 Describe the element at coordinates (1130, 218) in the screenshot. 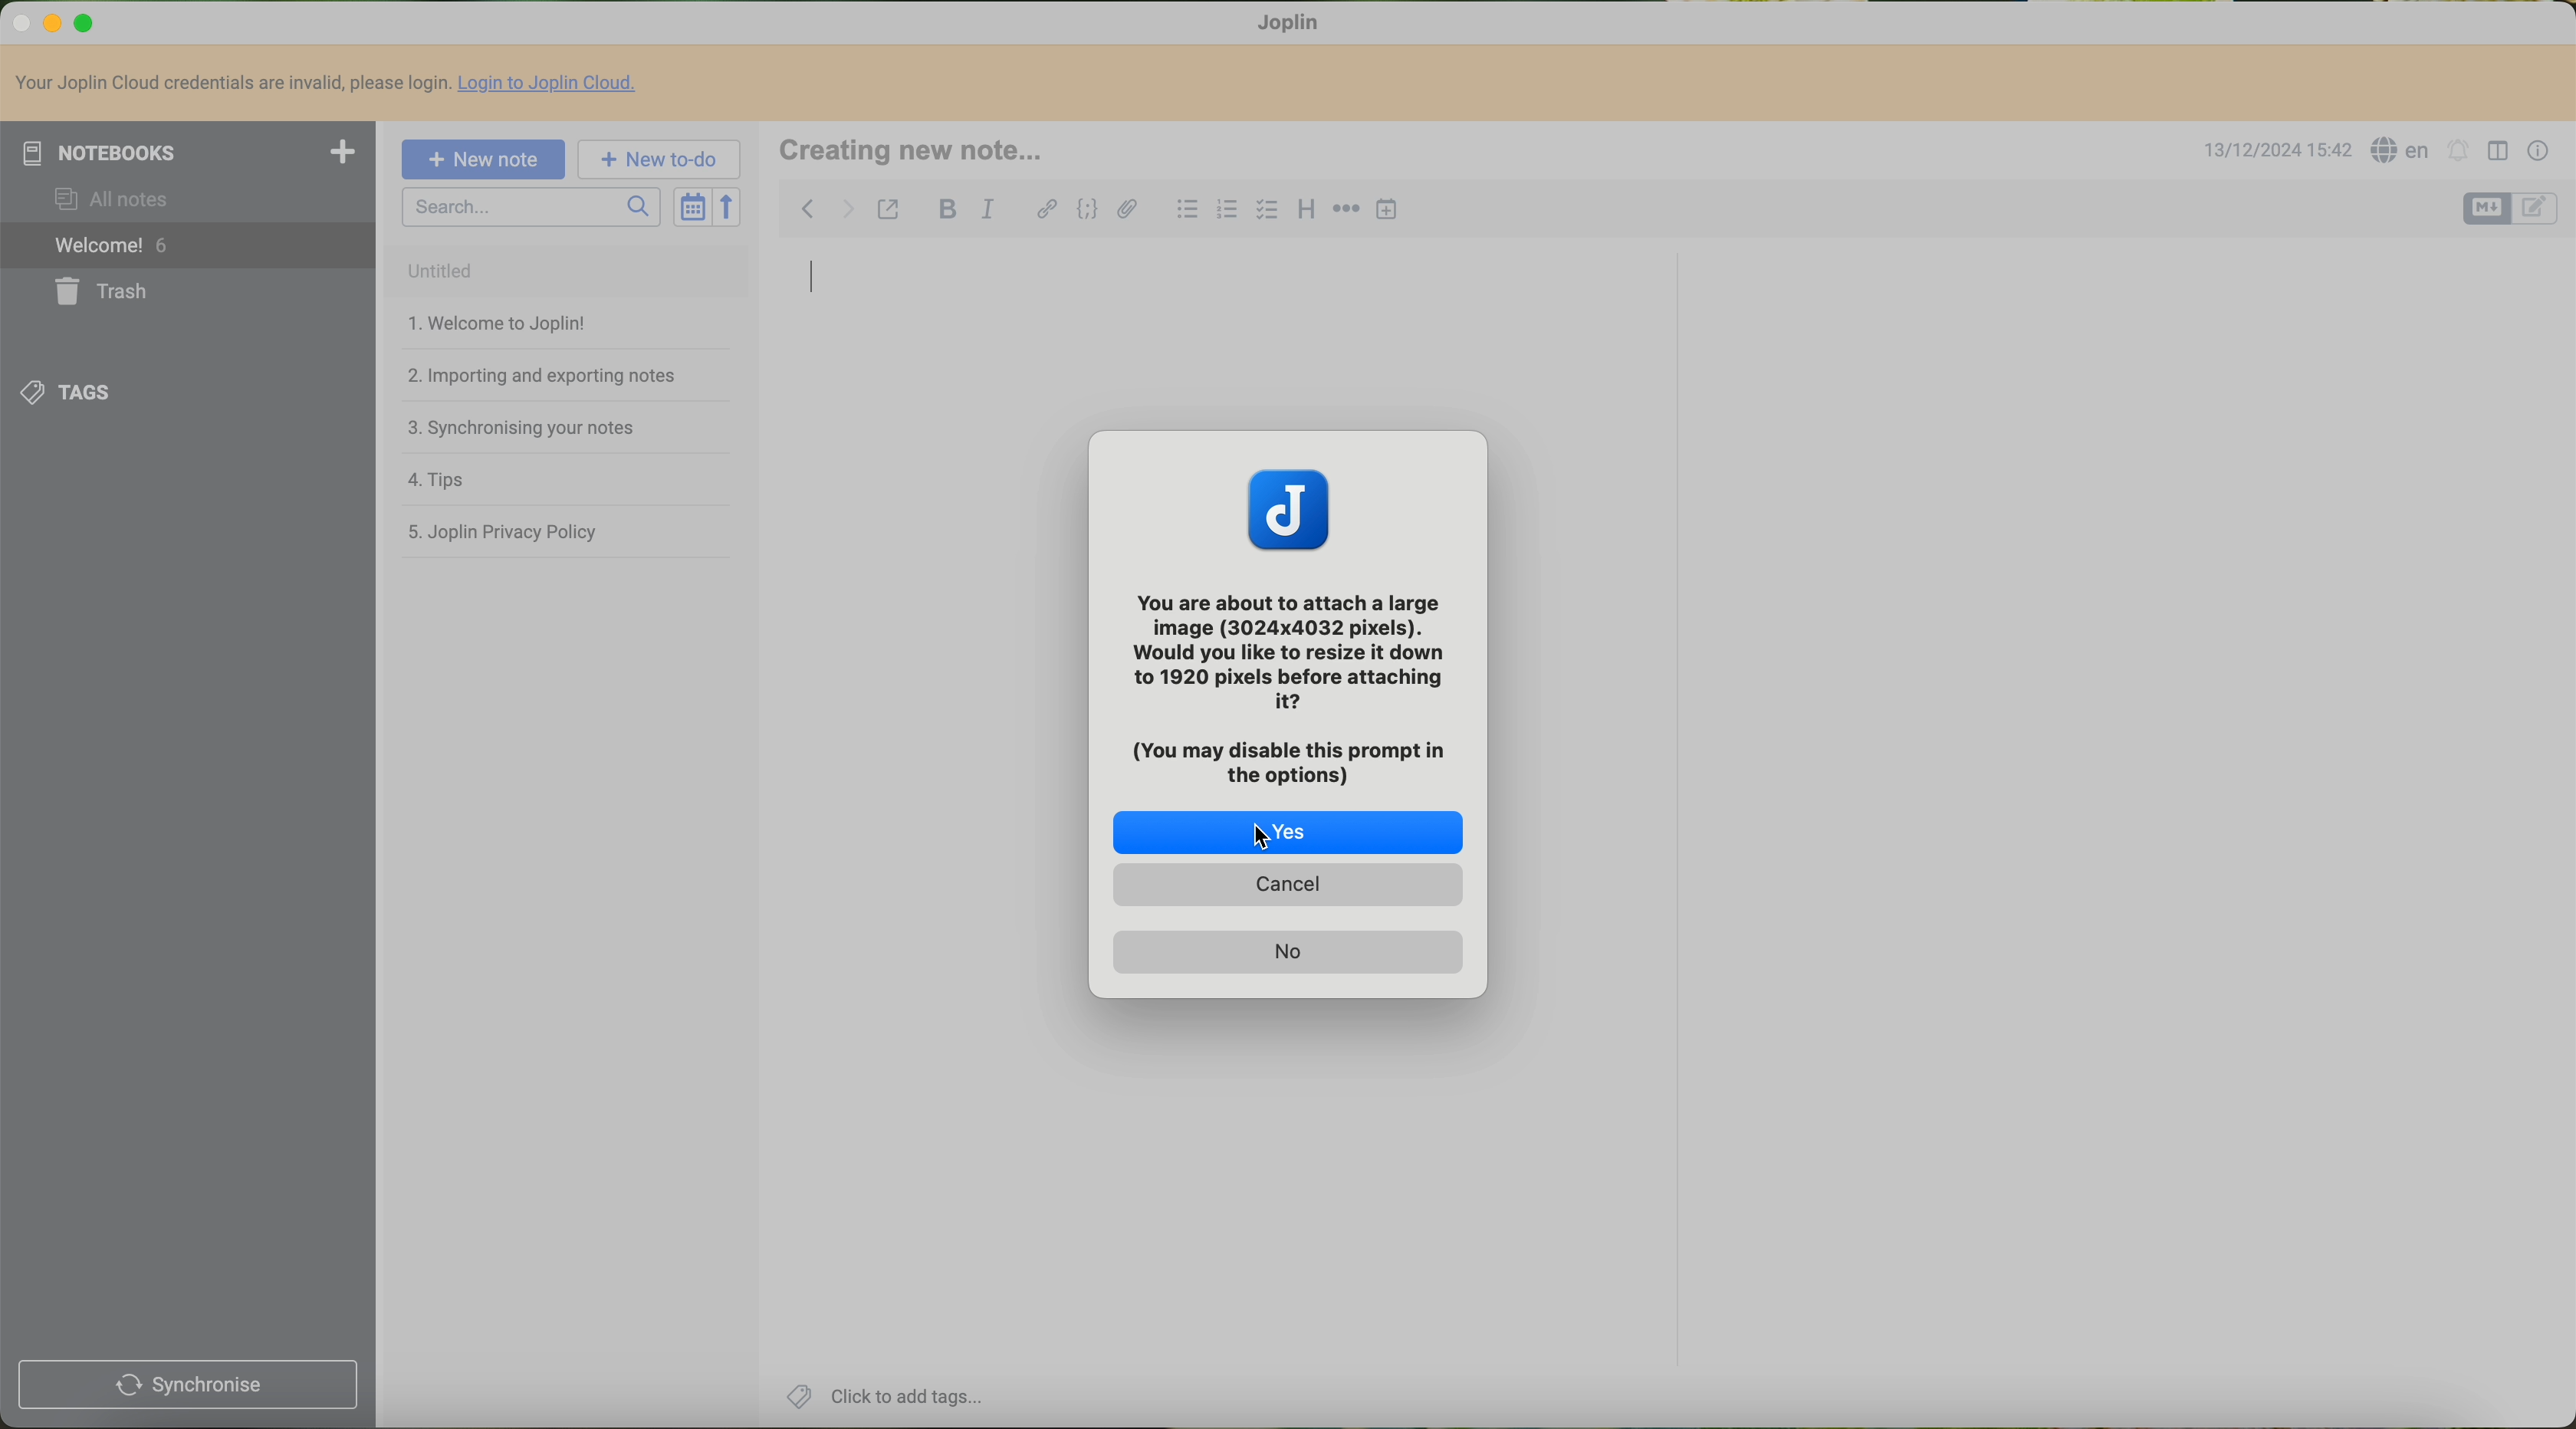

I see `click on attach file` at that location.